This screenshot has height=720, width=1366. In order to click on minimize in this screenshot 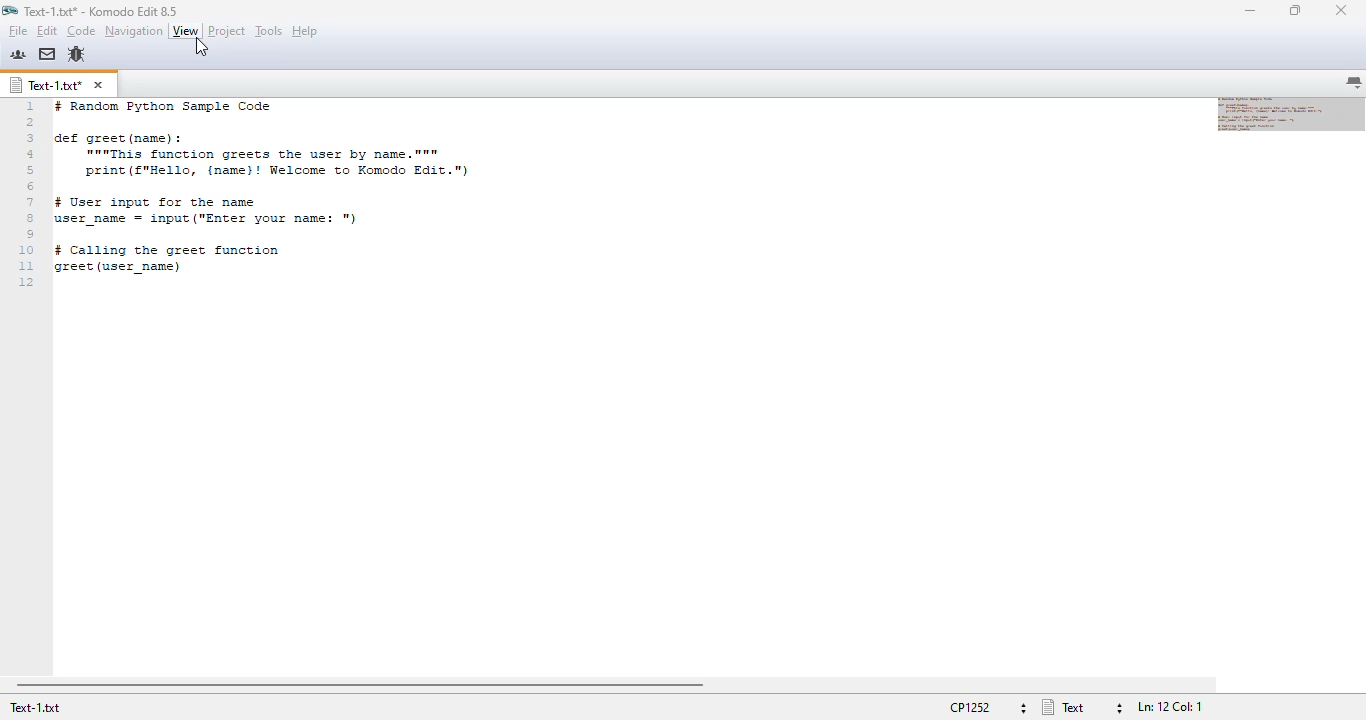, I will do `click(1249, 10)`.